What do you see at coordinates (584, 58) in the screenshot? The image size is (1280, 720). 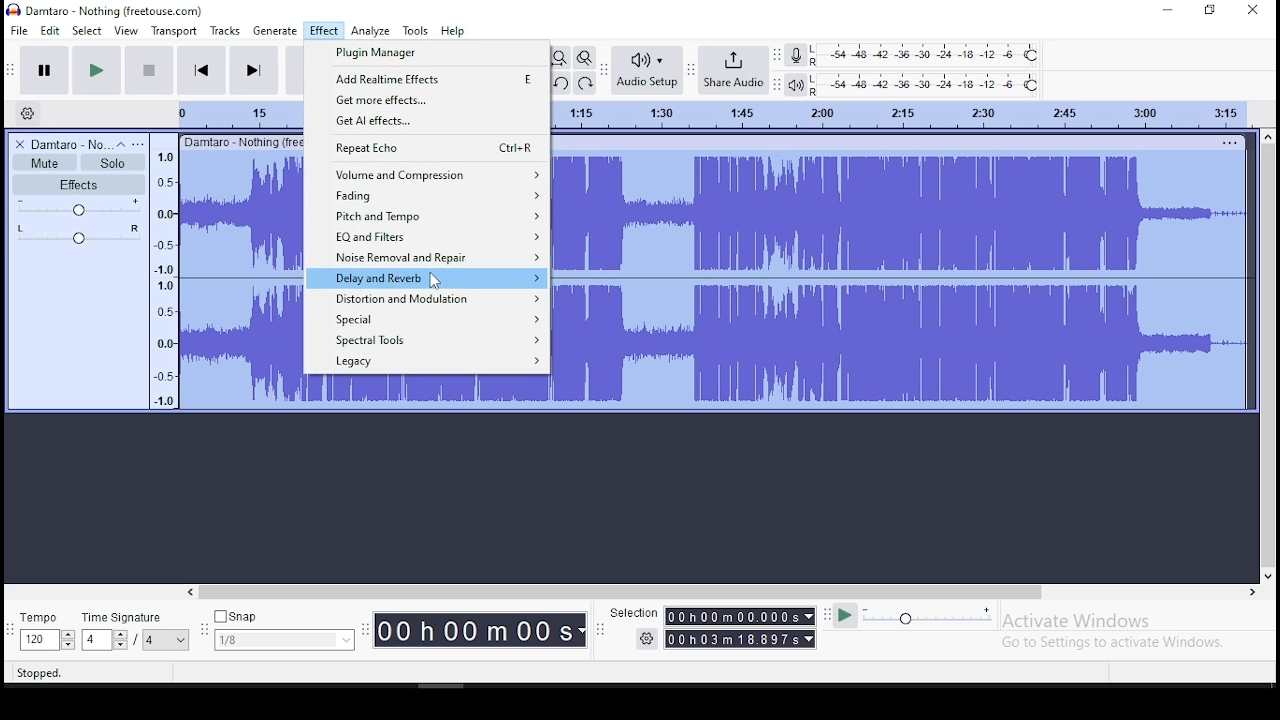 I see `zoom toggle` at bounding box center [584, 58].